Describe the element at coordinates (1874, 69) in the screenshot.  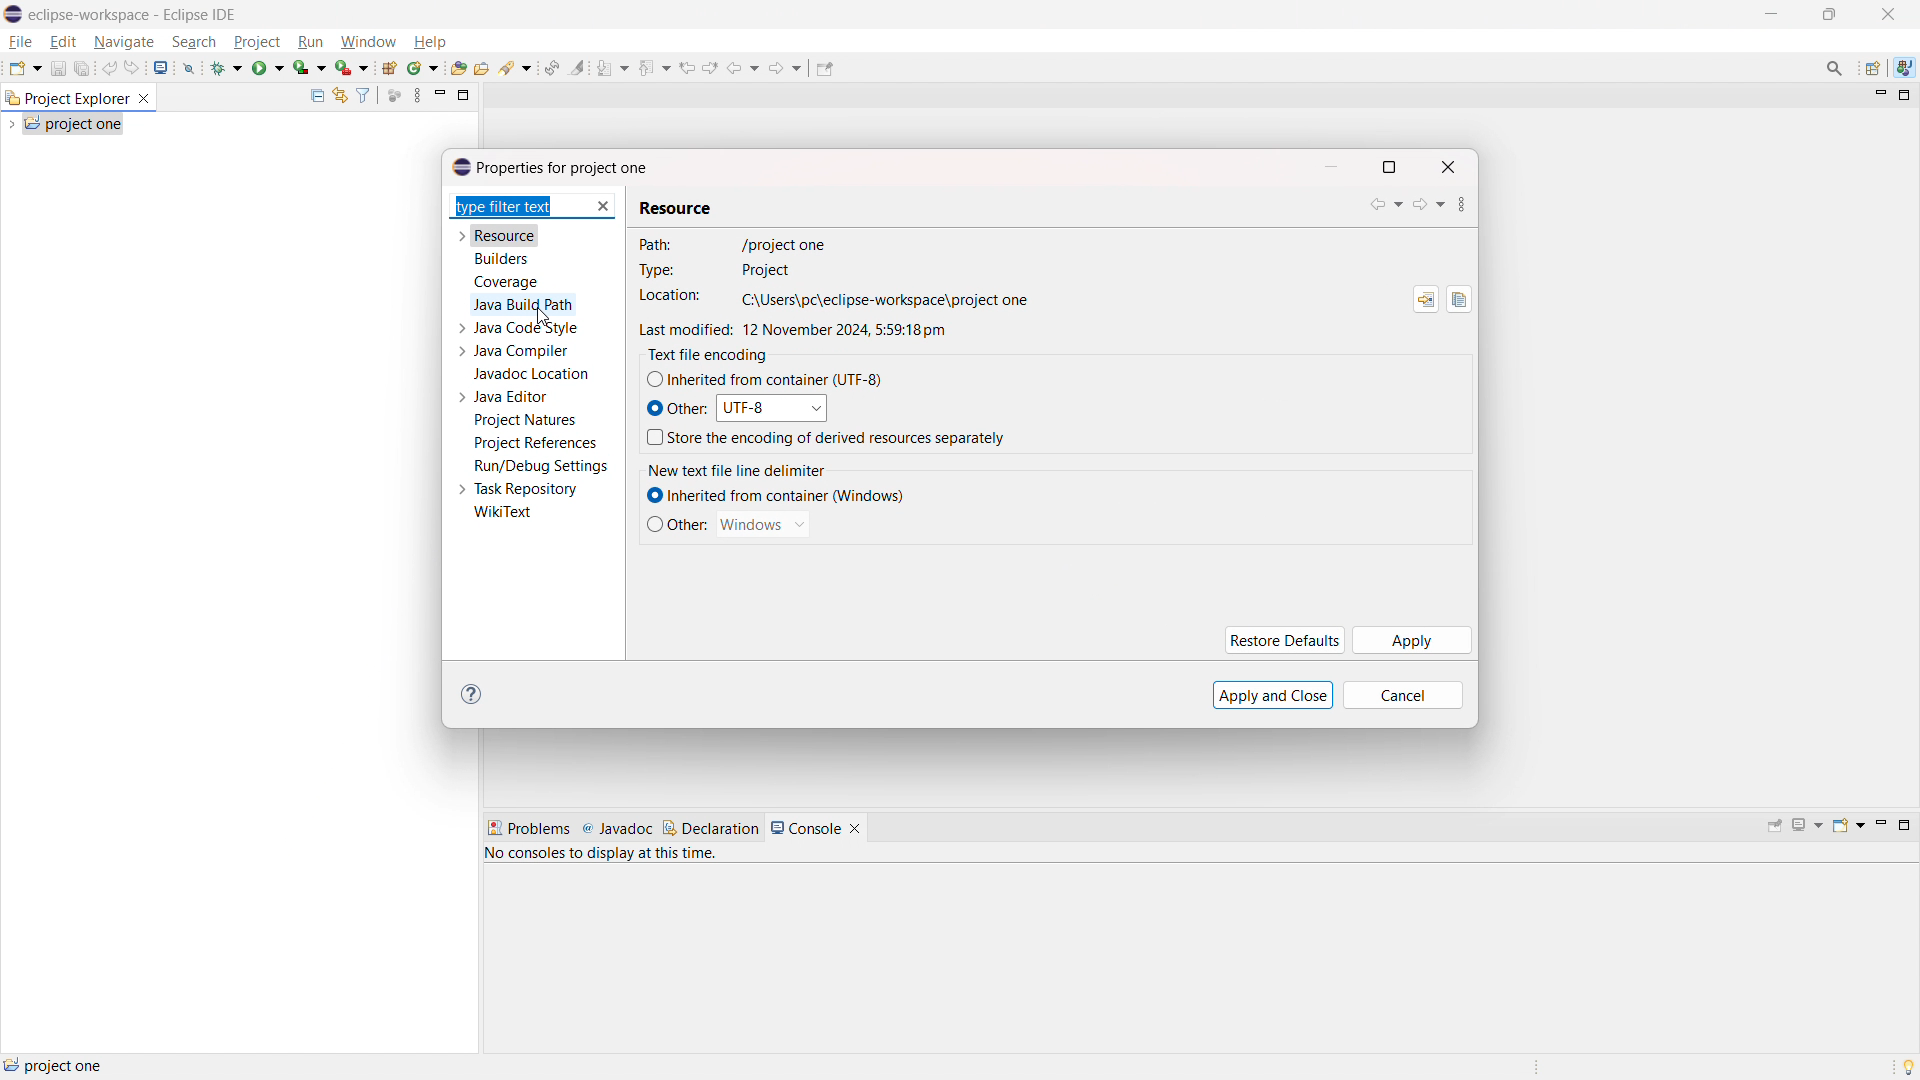
I see `open perspective` at that location.